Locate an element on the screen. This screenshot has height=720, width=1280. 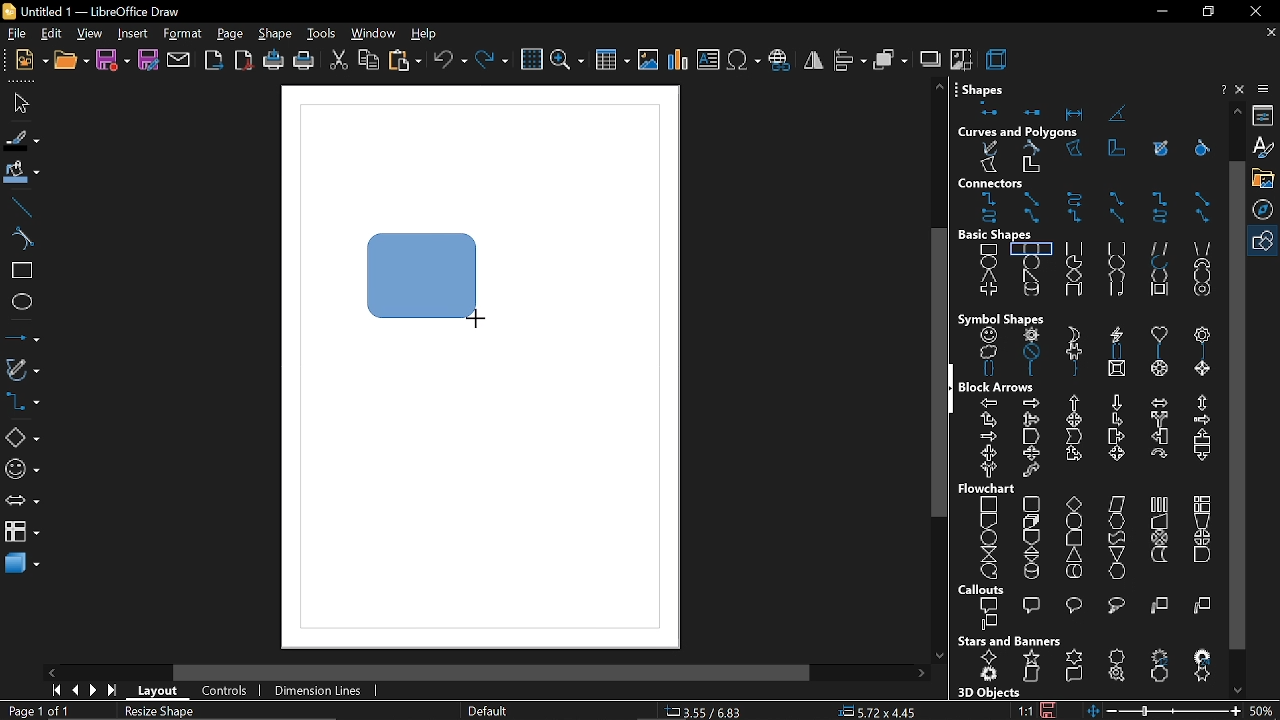
block arrows is located at coordinates (1090, 438).